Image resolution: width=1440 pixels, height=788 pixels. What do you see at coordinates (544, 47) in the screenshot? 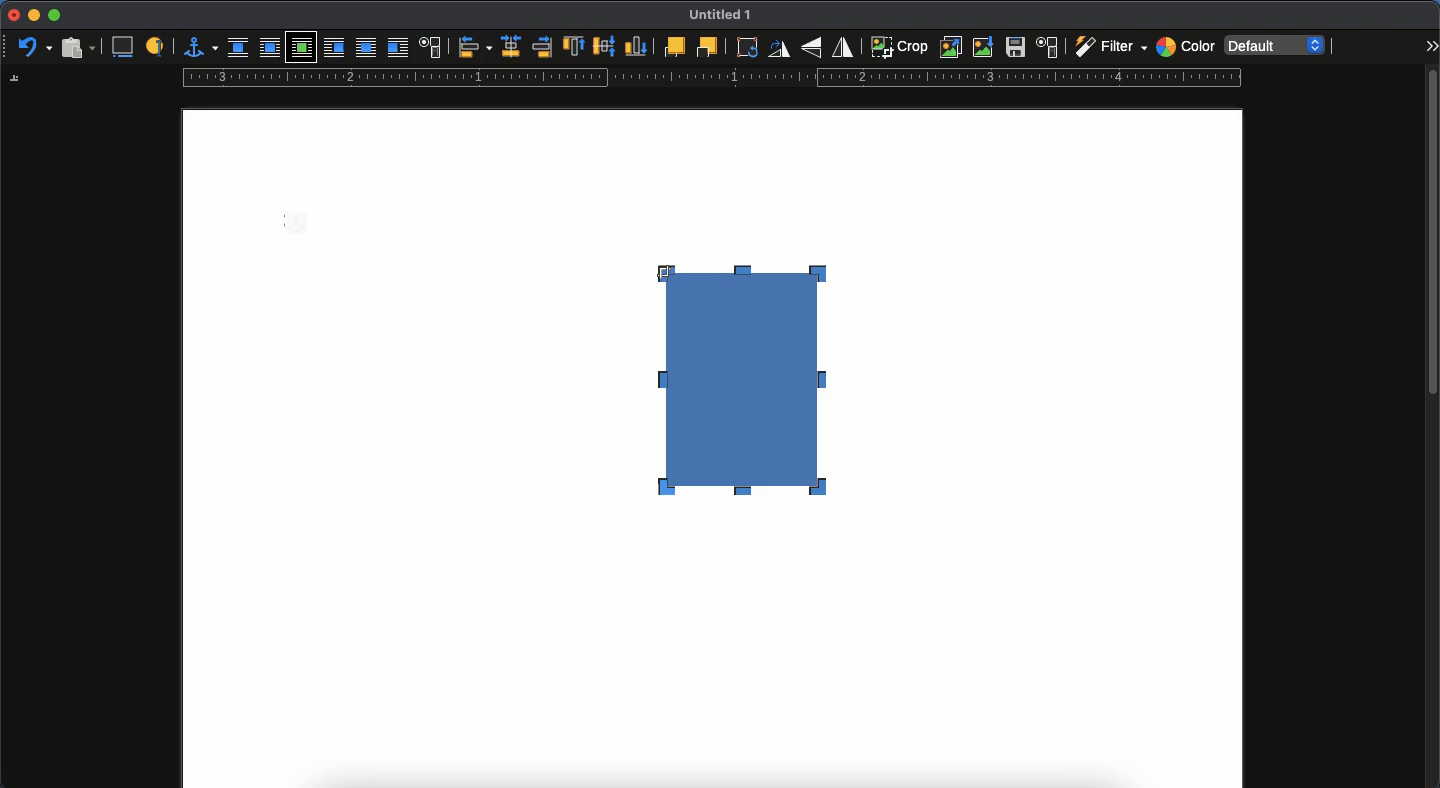
I see `right` at bounding box center [544, 47].